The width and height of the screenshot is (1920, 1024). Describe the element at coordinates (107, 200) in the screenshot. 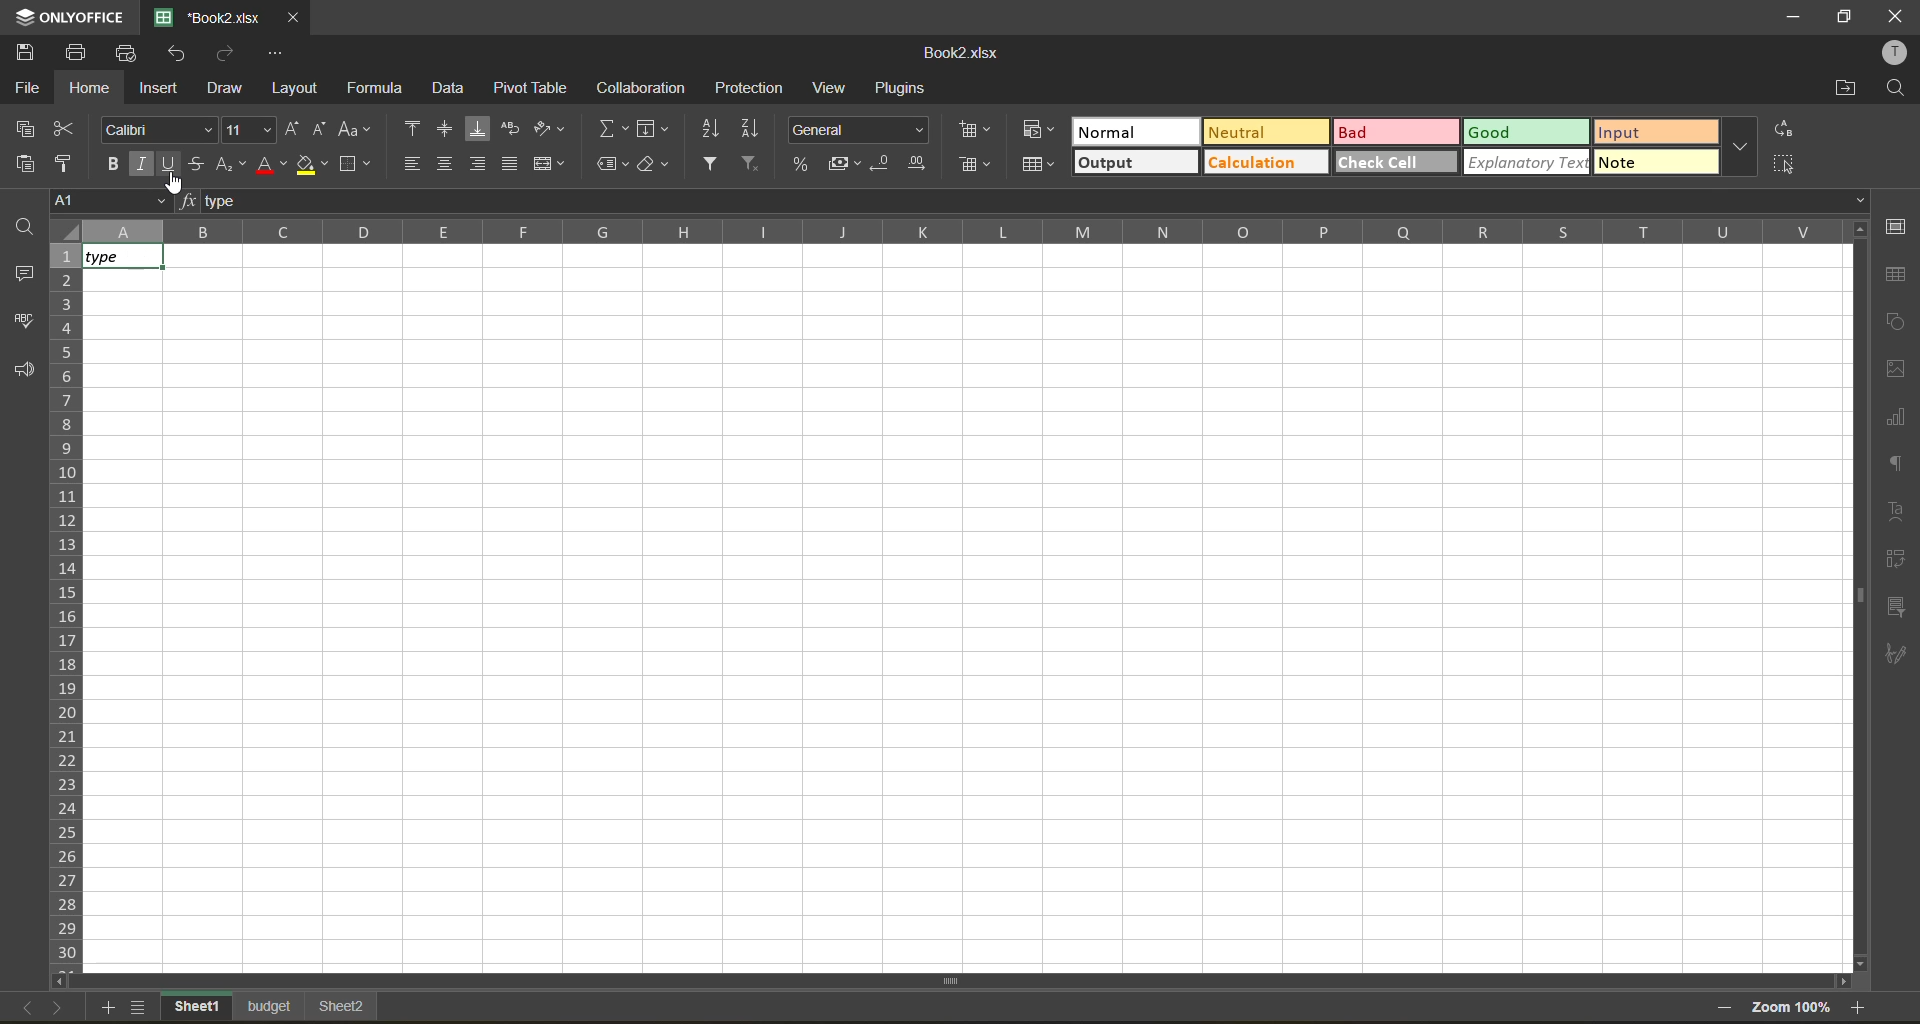

I see `cell address` at that location.